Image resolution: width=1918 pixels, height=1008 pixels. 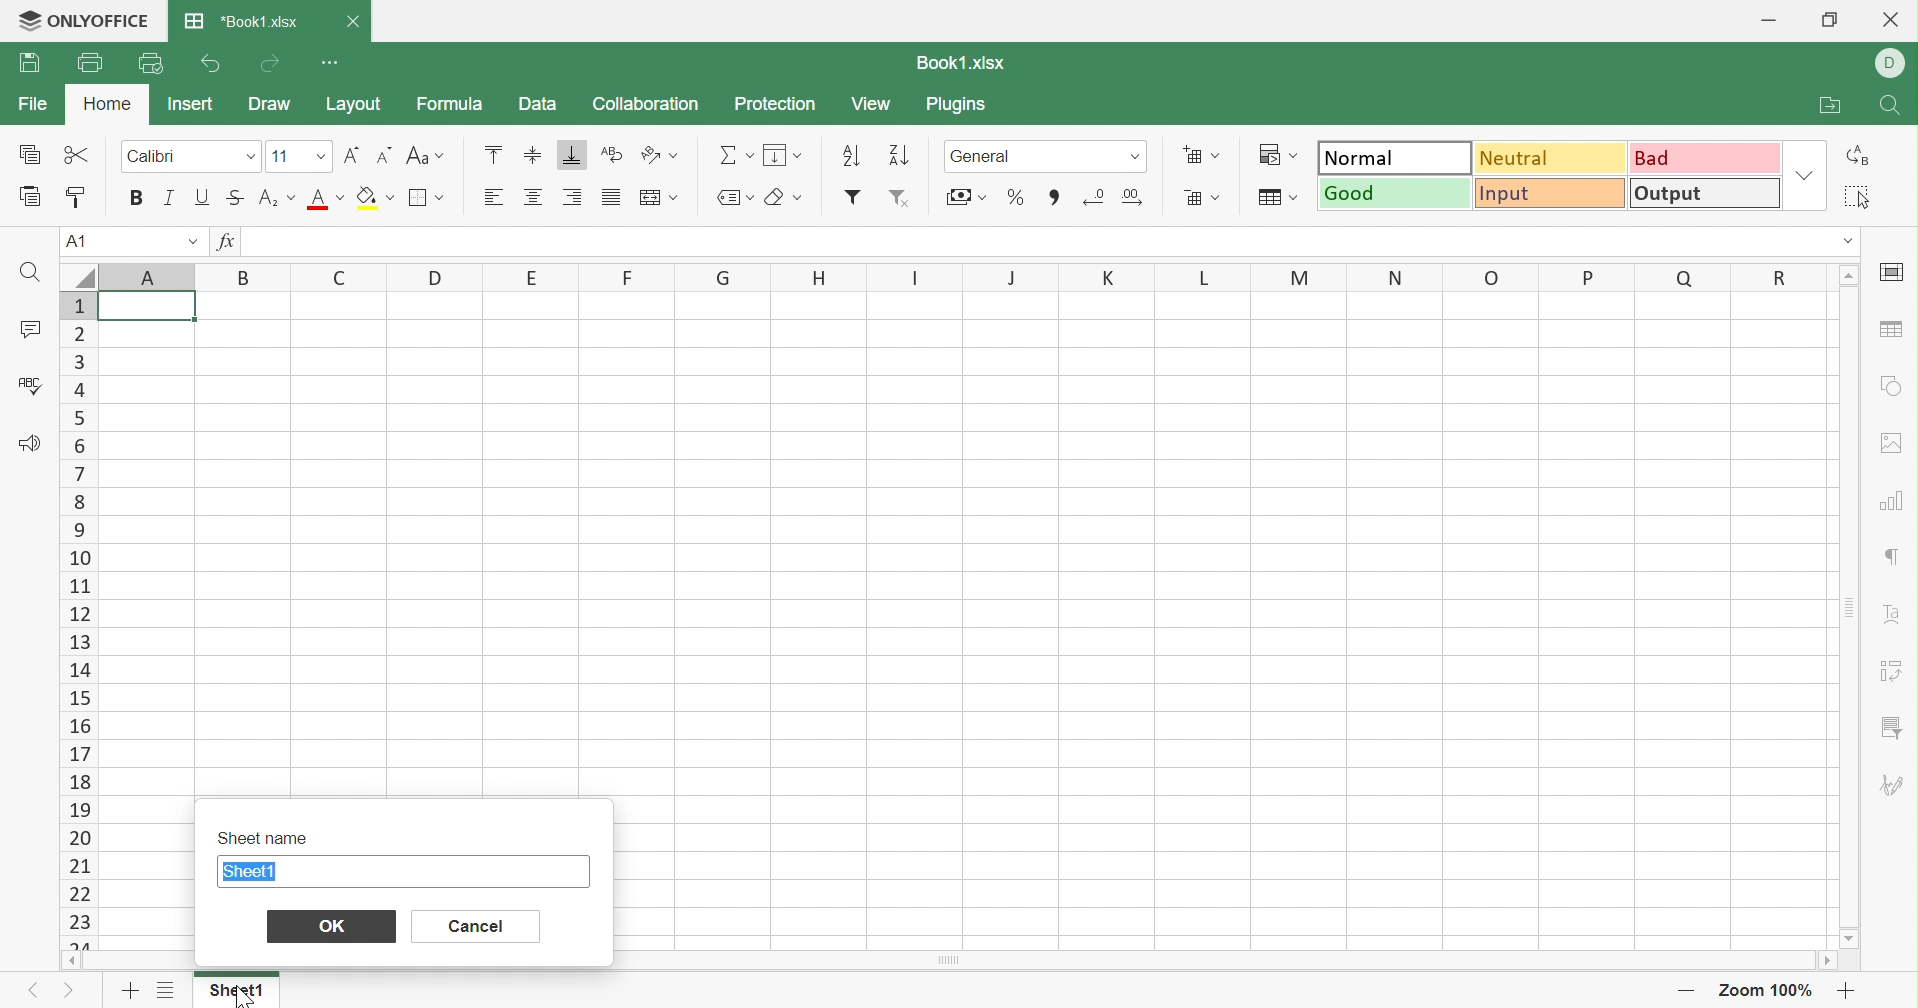 I want to click on Select all, so click(x=1858, y=198).